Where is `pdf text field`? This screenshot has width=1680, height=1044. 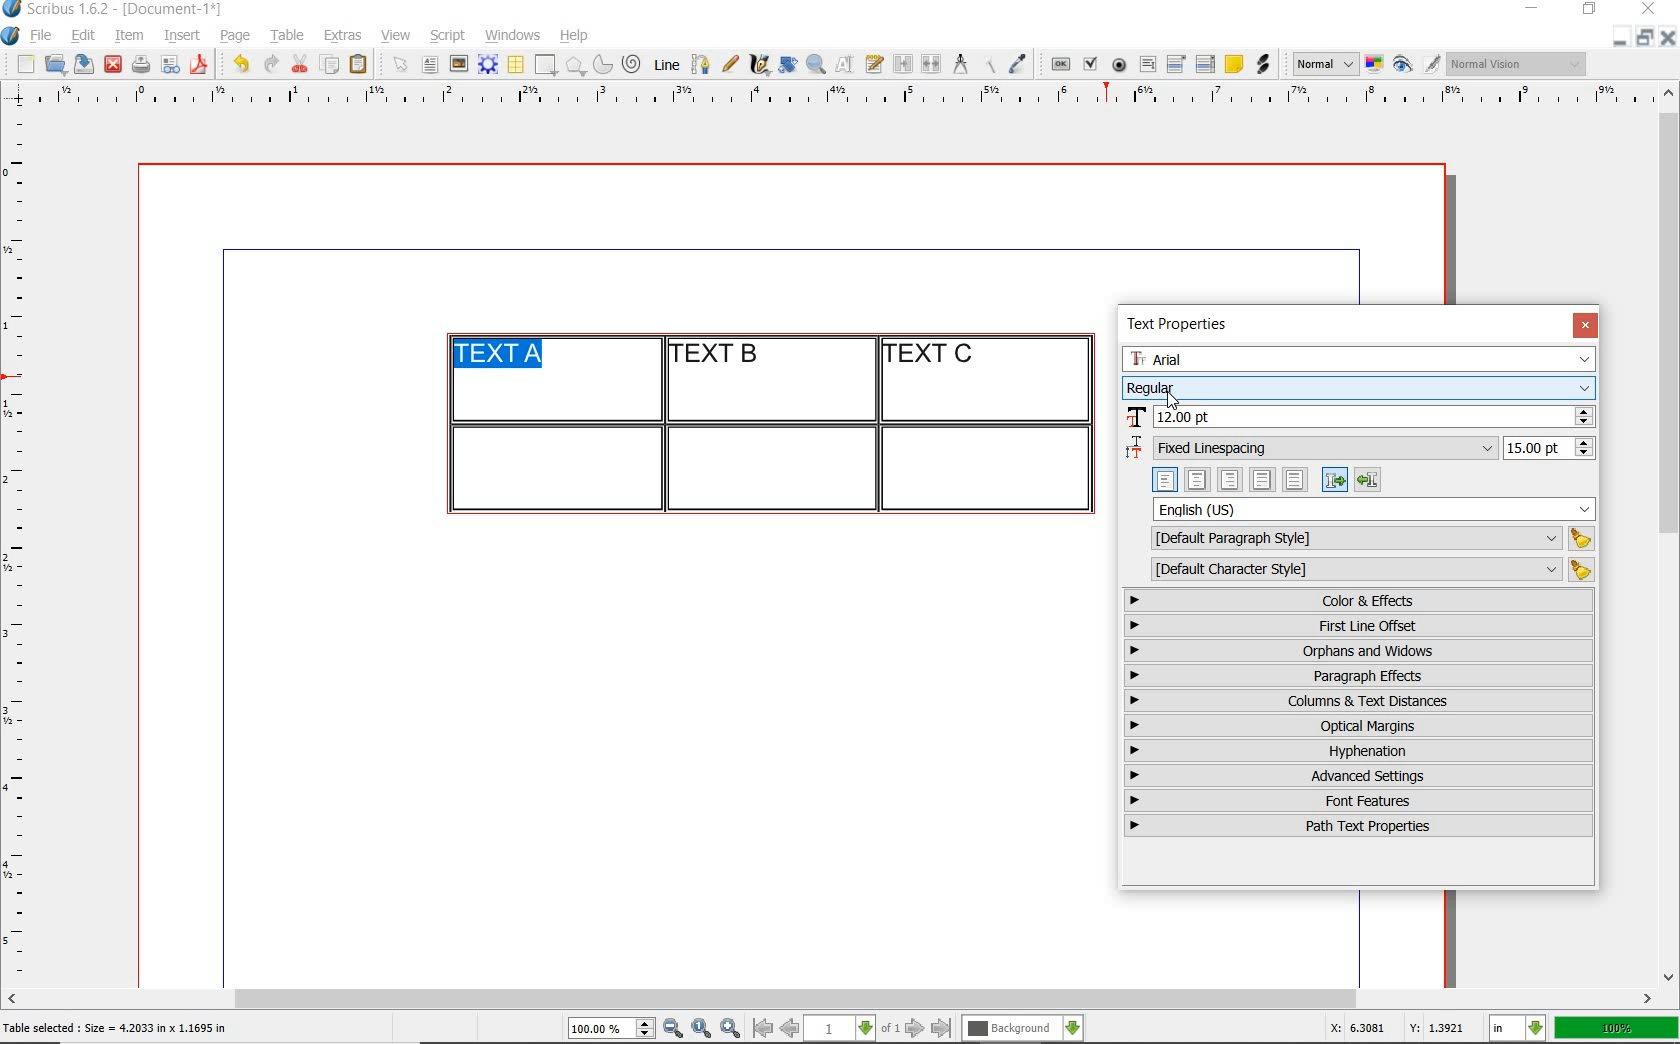 pdf text field is located at coordinates (1147, 66).